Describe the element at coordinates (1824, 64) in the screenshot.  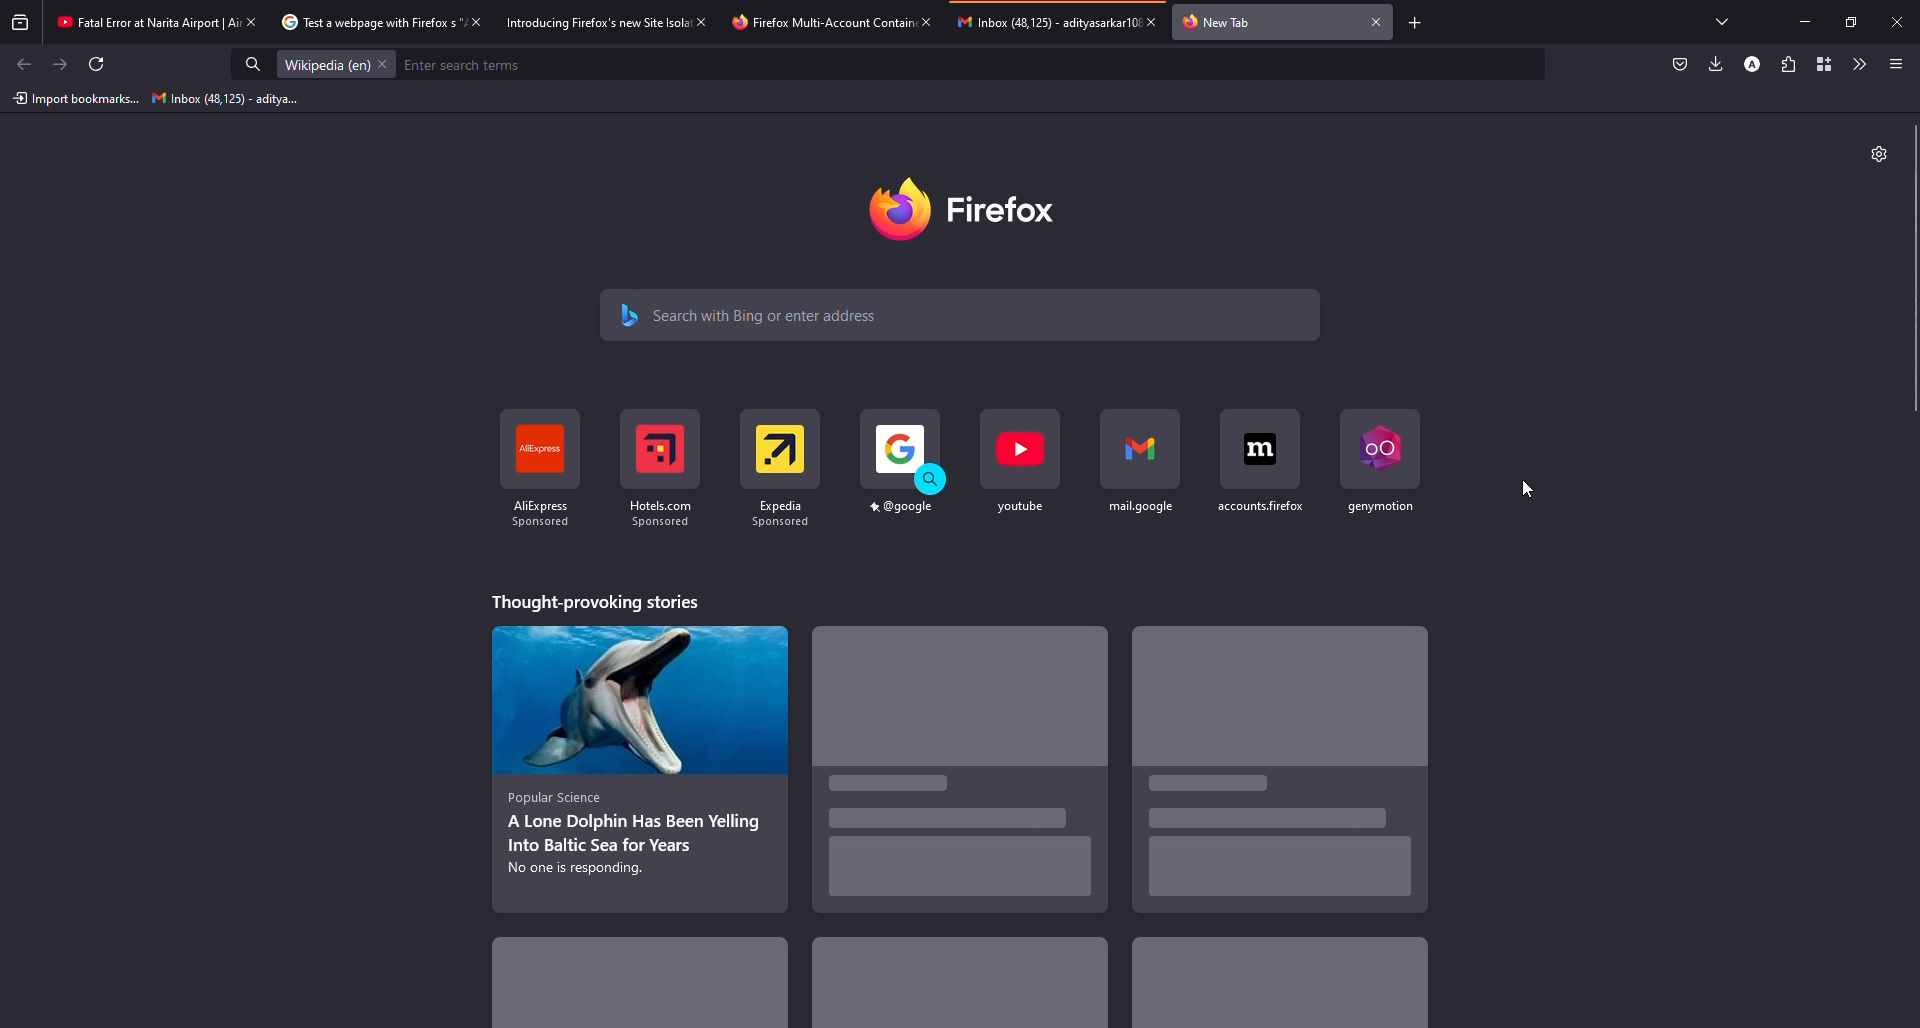
I see `containers` at that location.